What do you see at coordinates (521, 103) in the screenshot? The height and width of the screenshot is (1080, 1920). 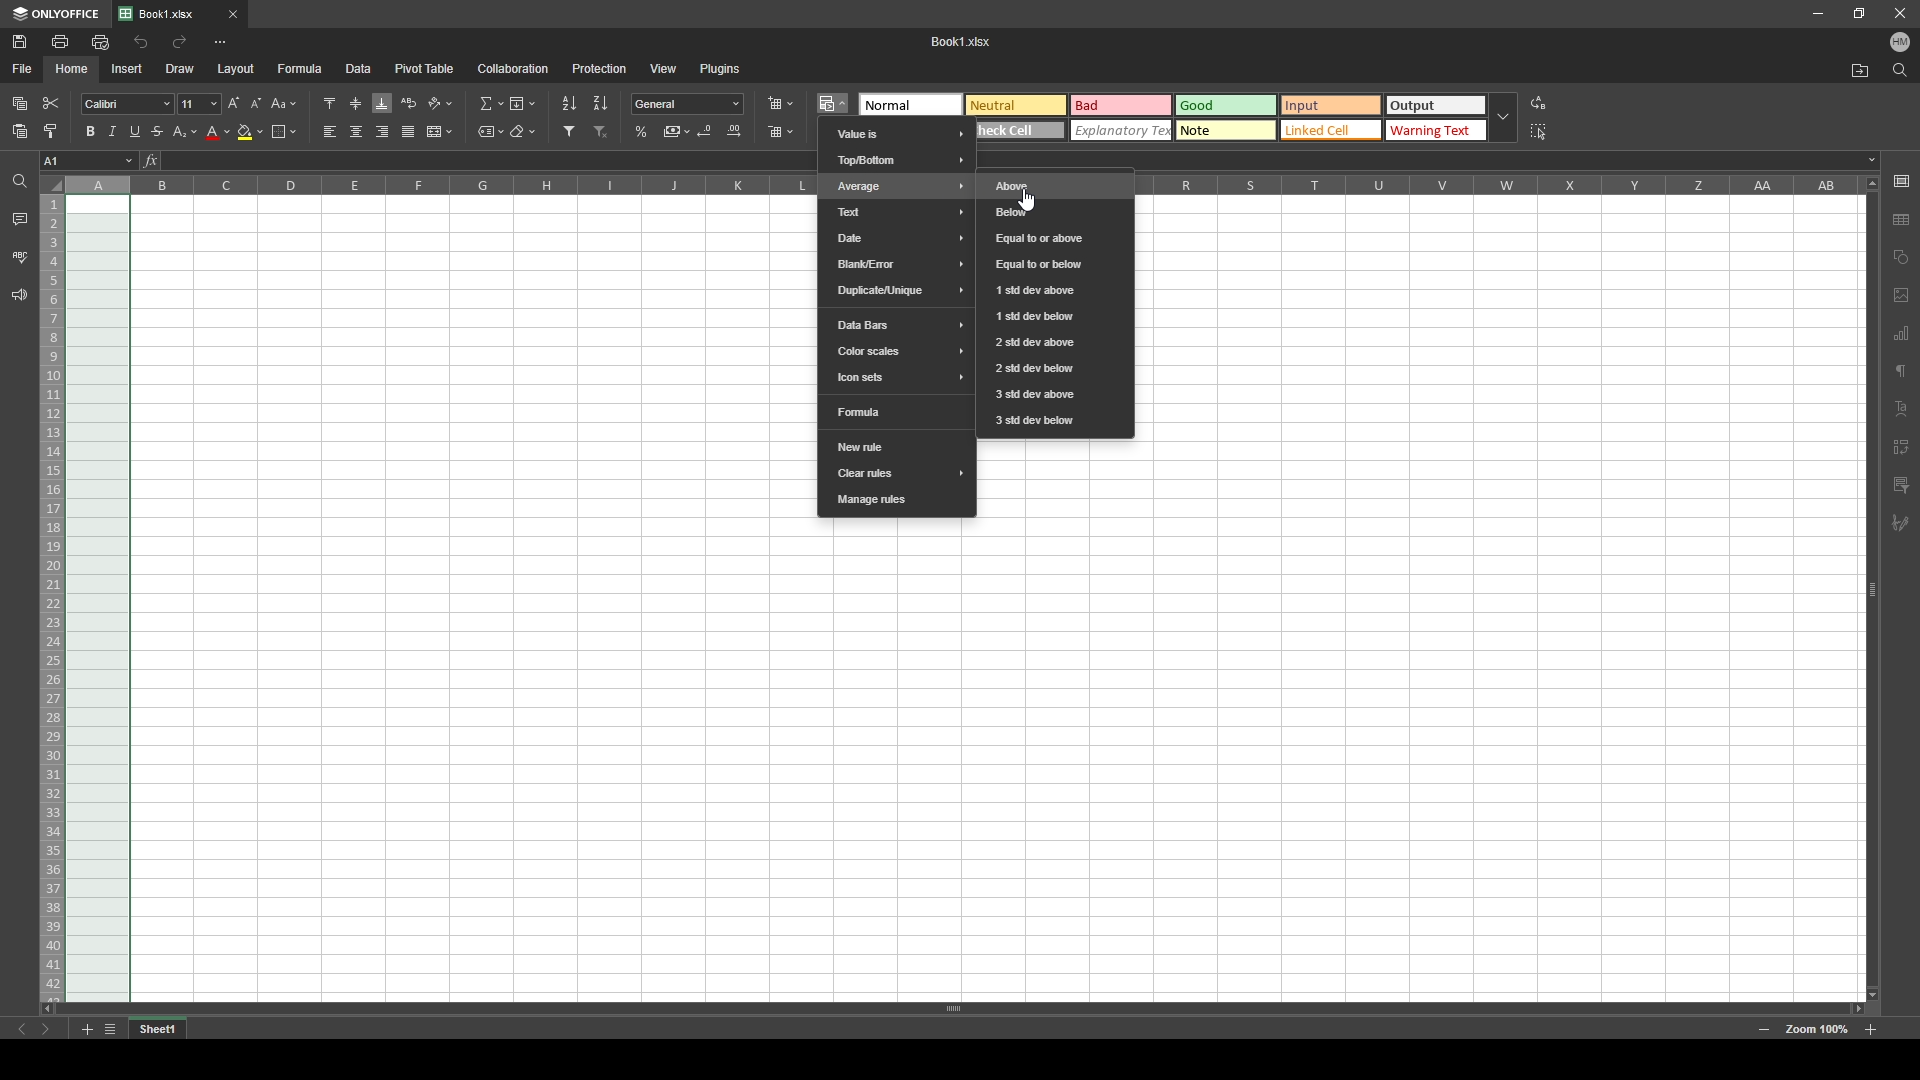 I see `fill` at bounding box center [521, 103].